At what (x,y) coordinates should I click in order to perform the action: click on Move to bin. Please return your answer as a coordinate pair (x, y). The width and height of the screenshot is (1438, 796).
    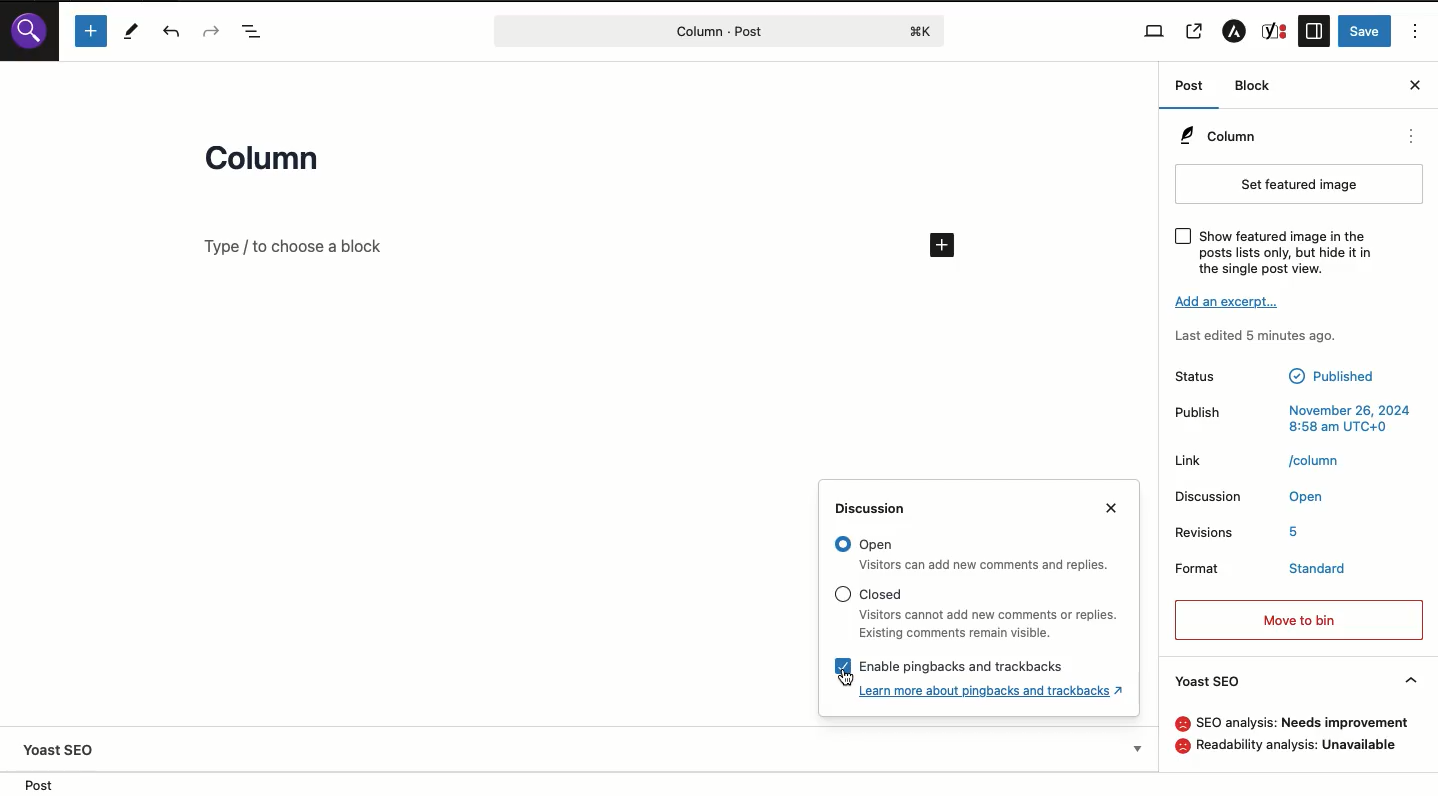
    Looking at the image, I should click on (1300, 620).